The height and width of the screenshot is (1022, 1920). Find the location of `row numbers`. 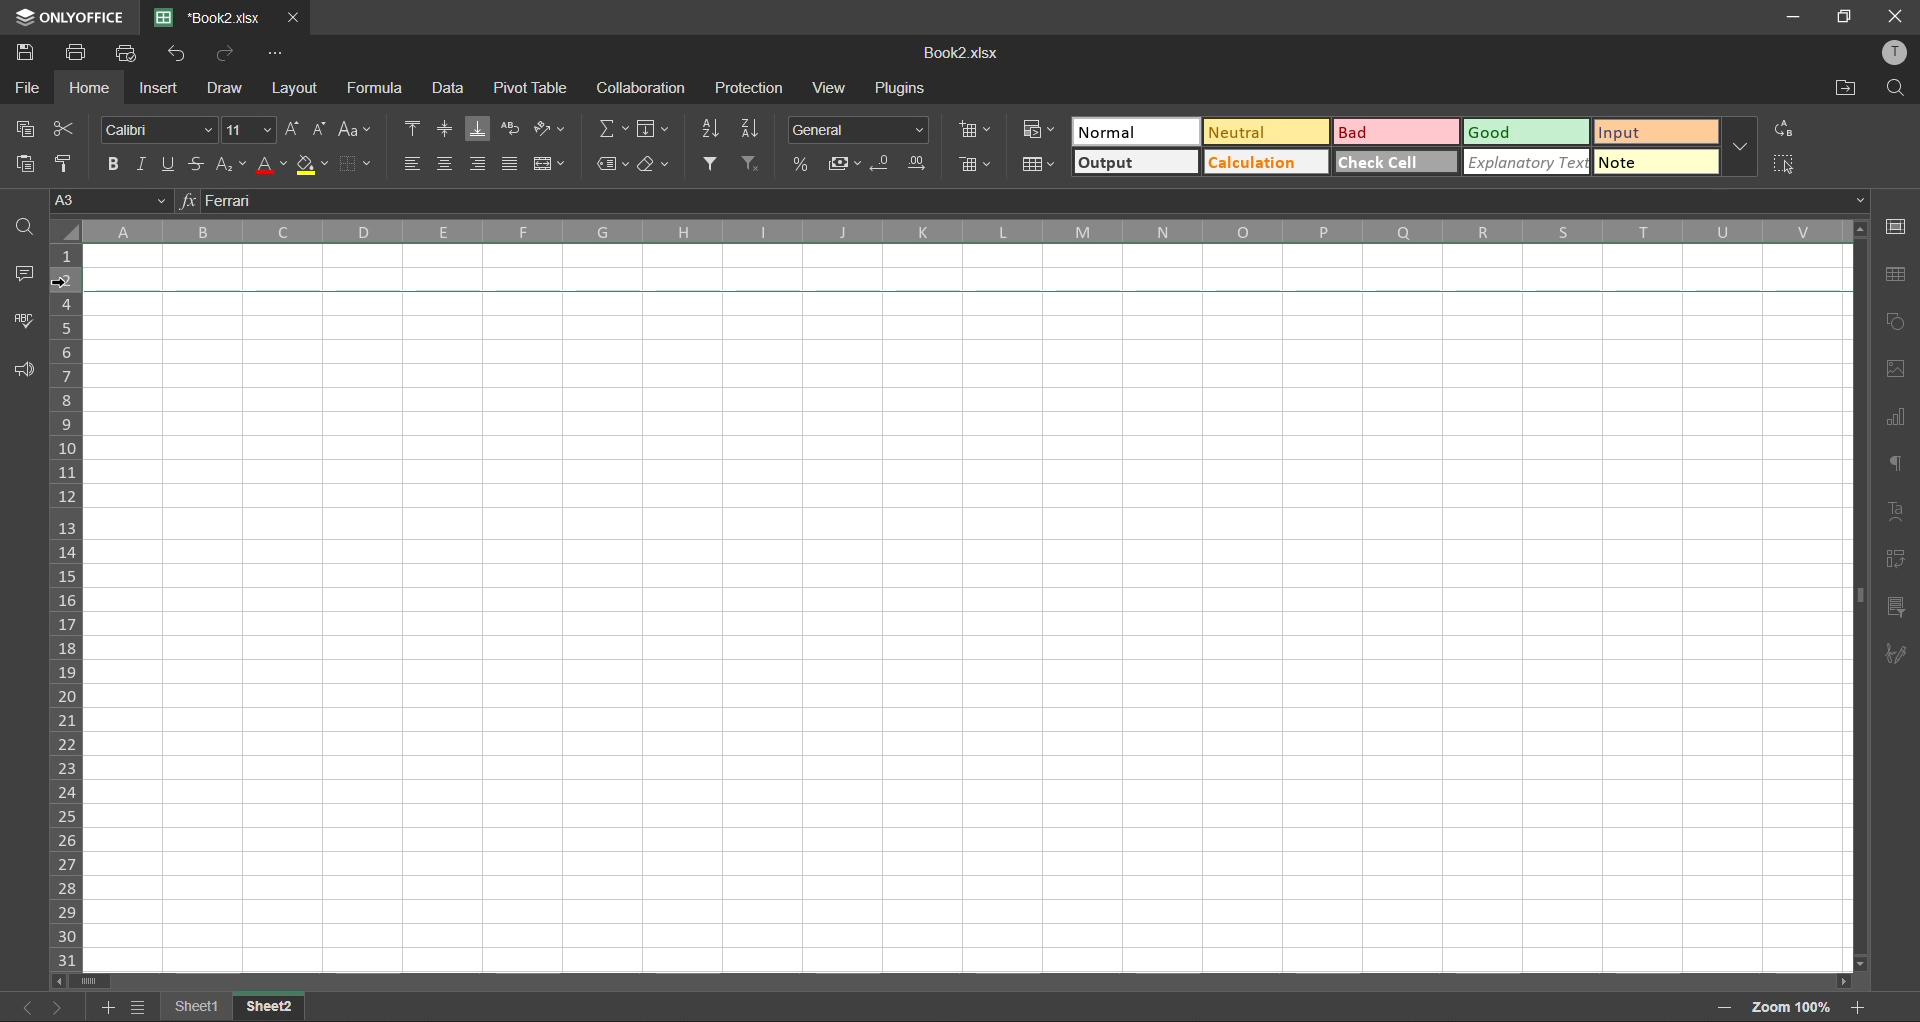

row numbers is located at coordinates (70, 610).